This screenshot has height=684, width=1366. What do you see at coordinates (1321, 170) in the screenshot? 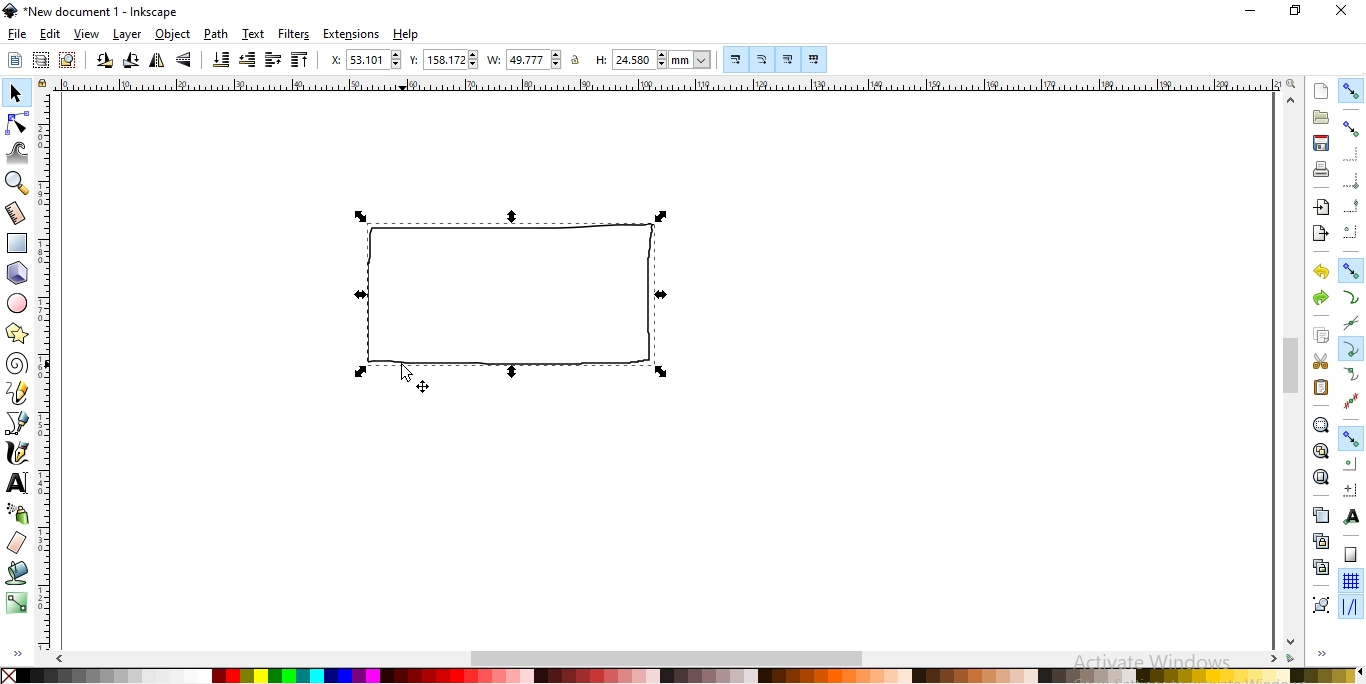
I see `print document` at bounding box center [1321, 170].